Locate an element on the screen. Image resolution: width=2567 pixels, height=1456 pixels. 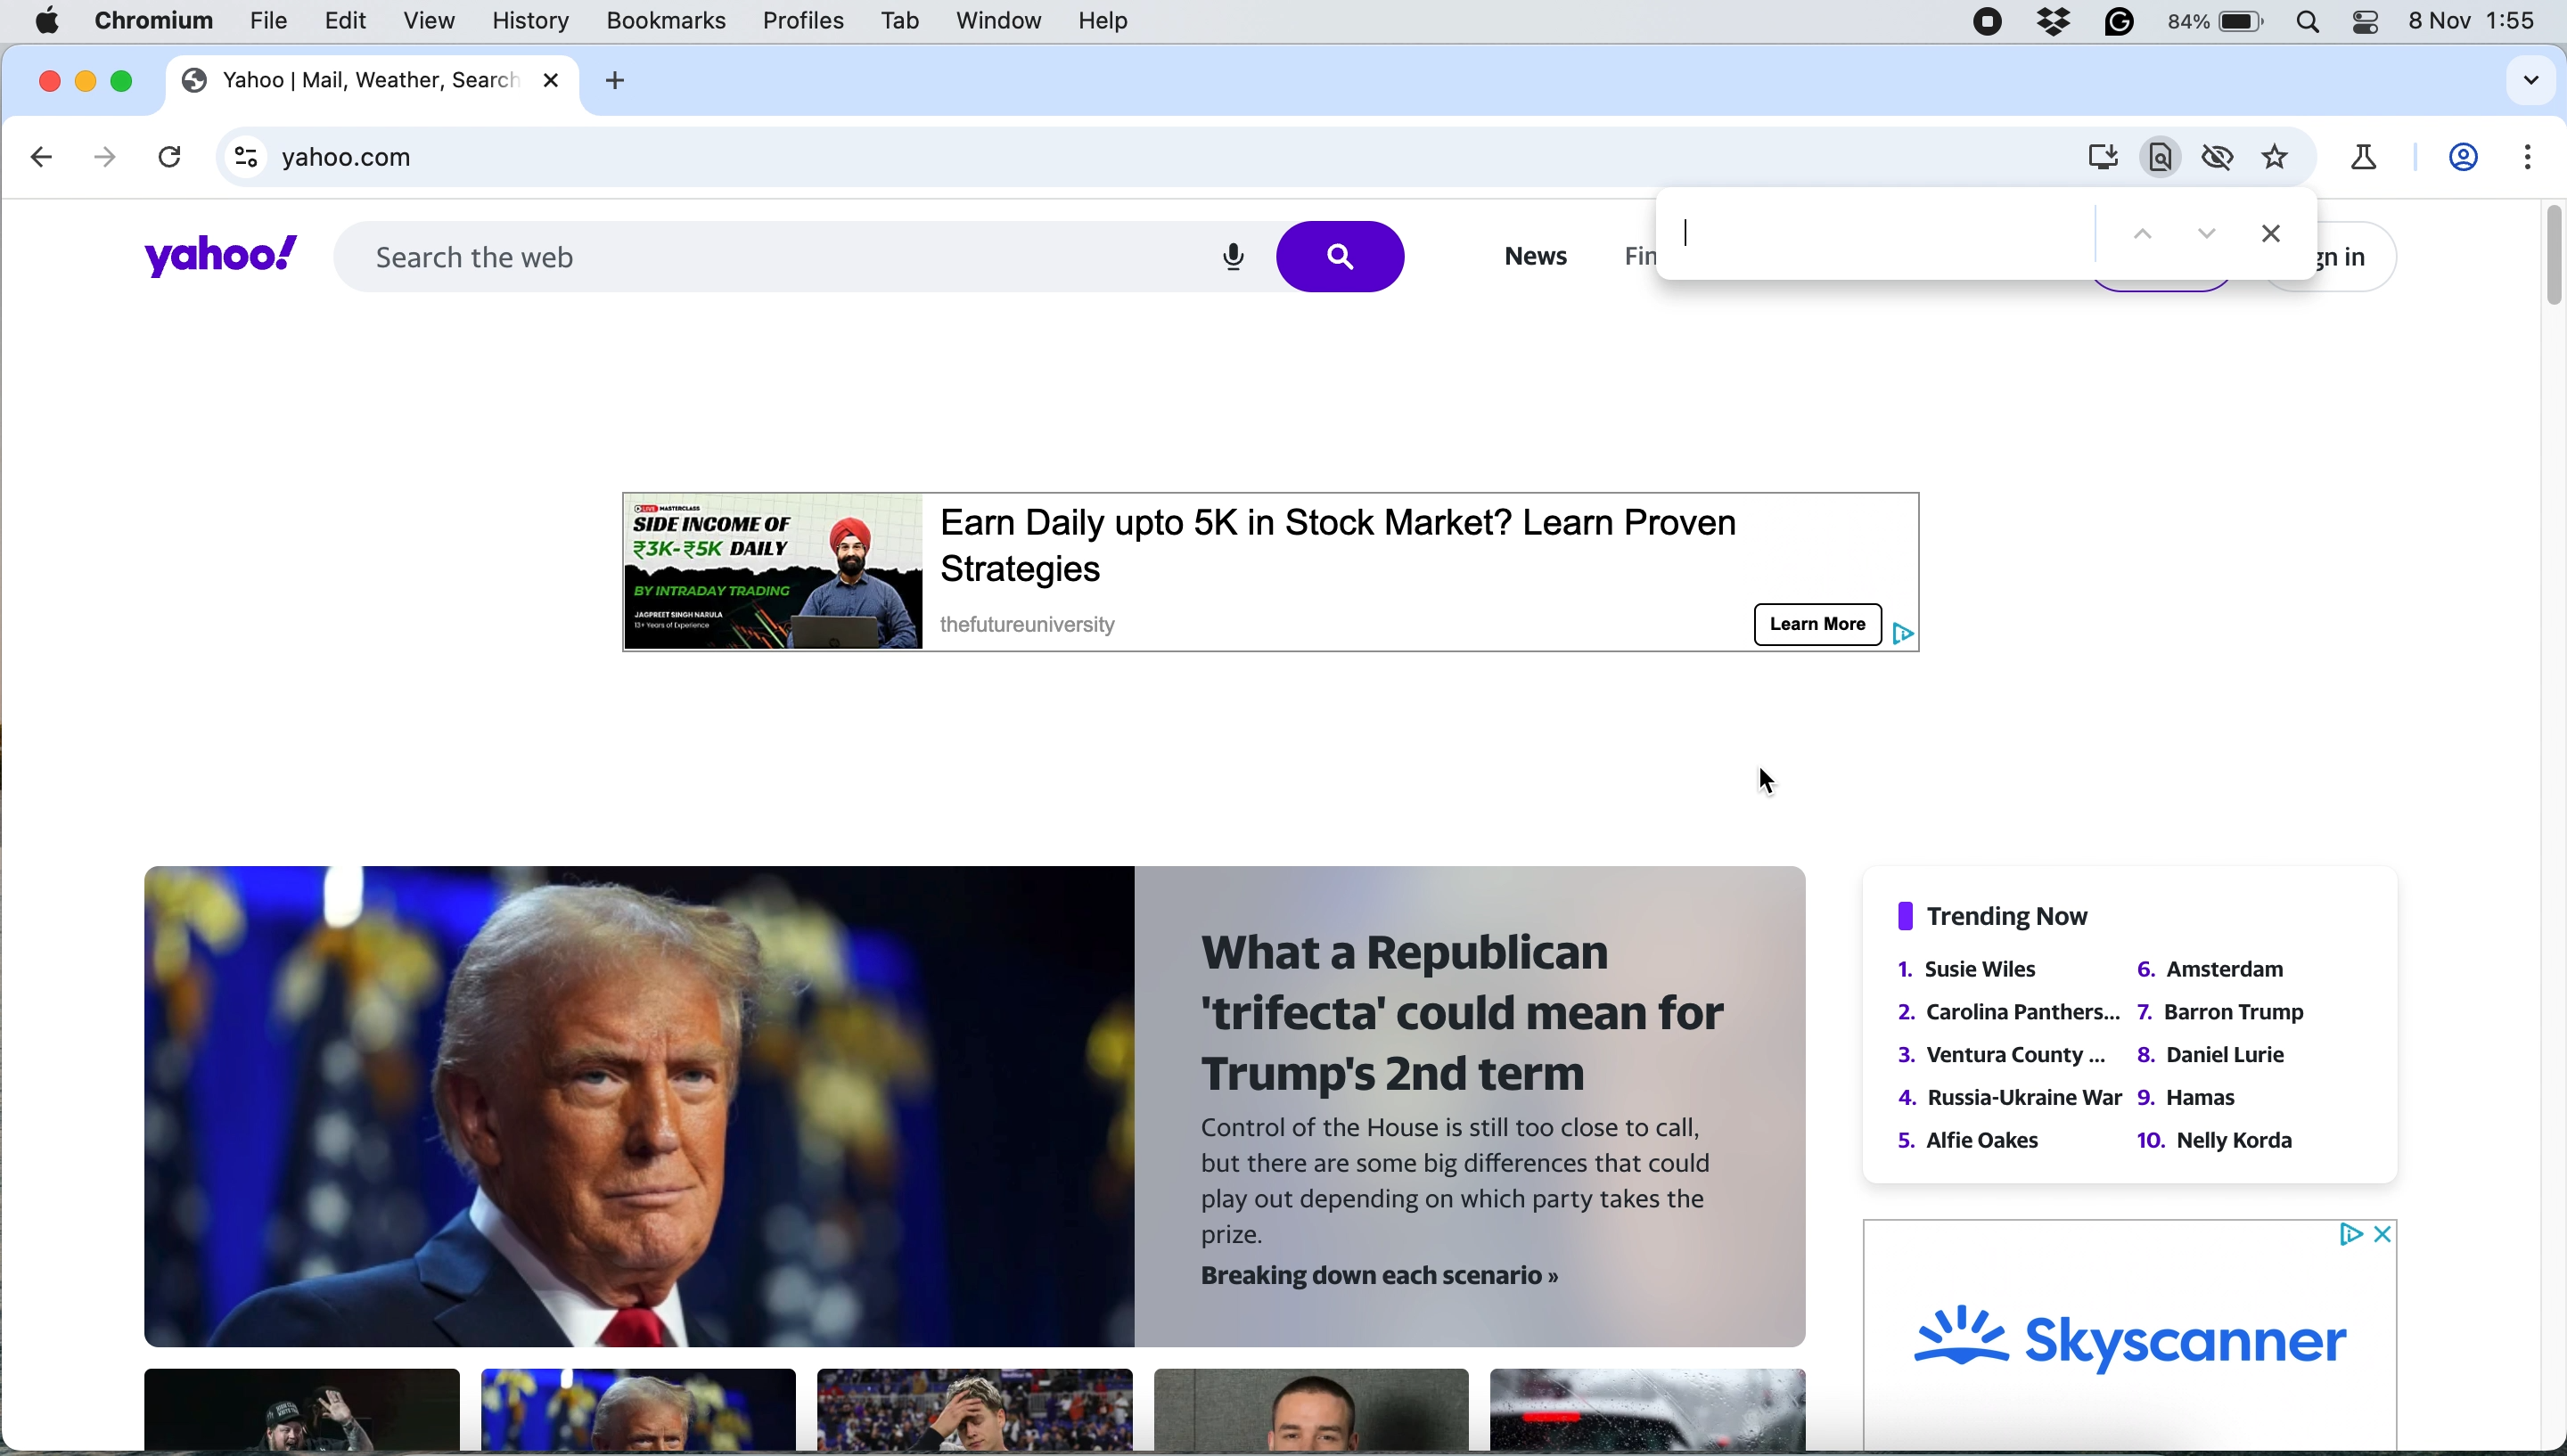
refresh is located at coordinates (168, 155).